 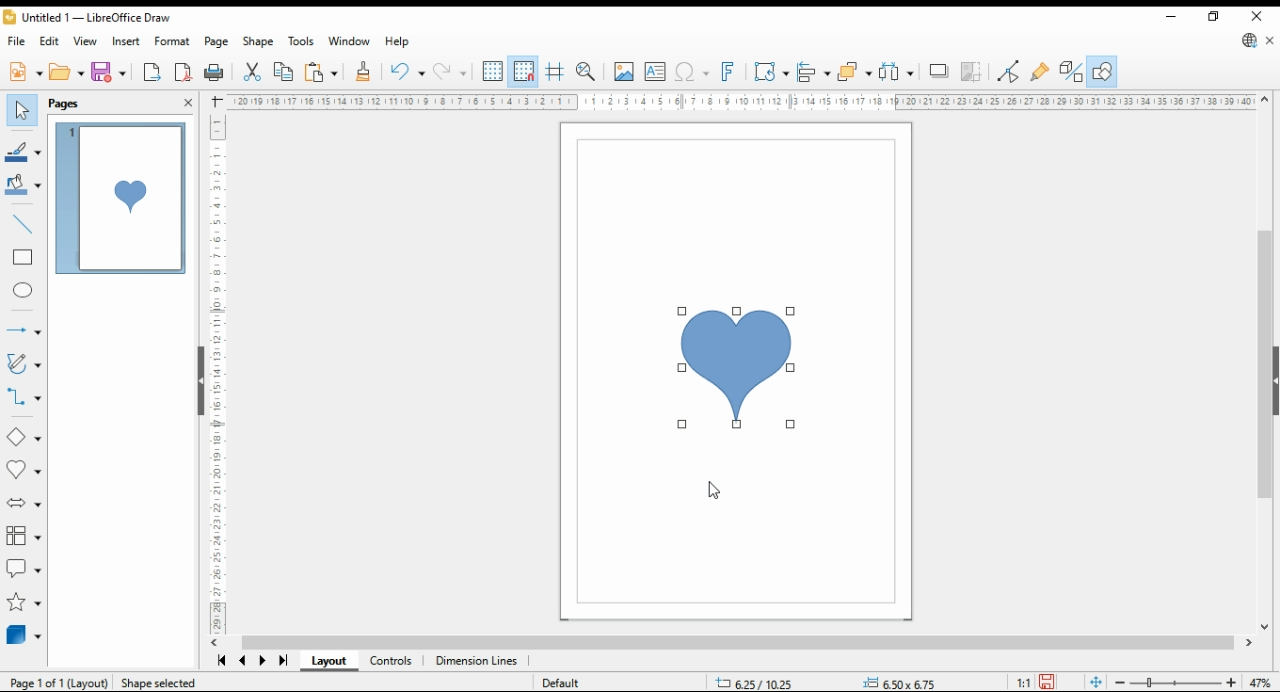 What do you see at coordinates (189, 103) in the screenshot?
I see `close pane` at bounding box center [189, 103].